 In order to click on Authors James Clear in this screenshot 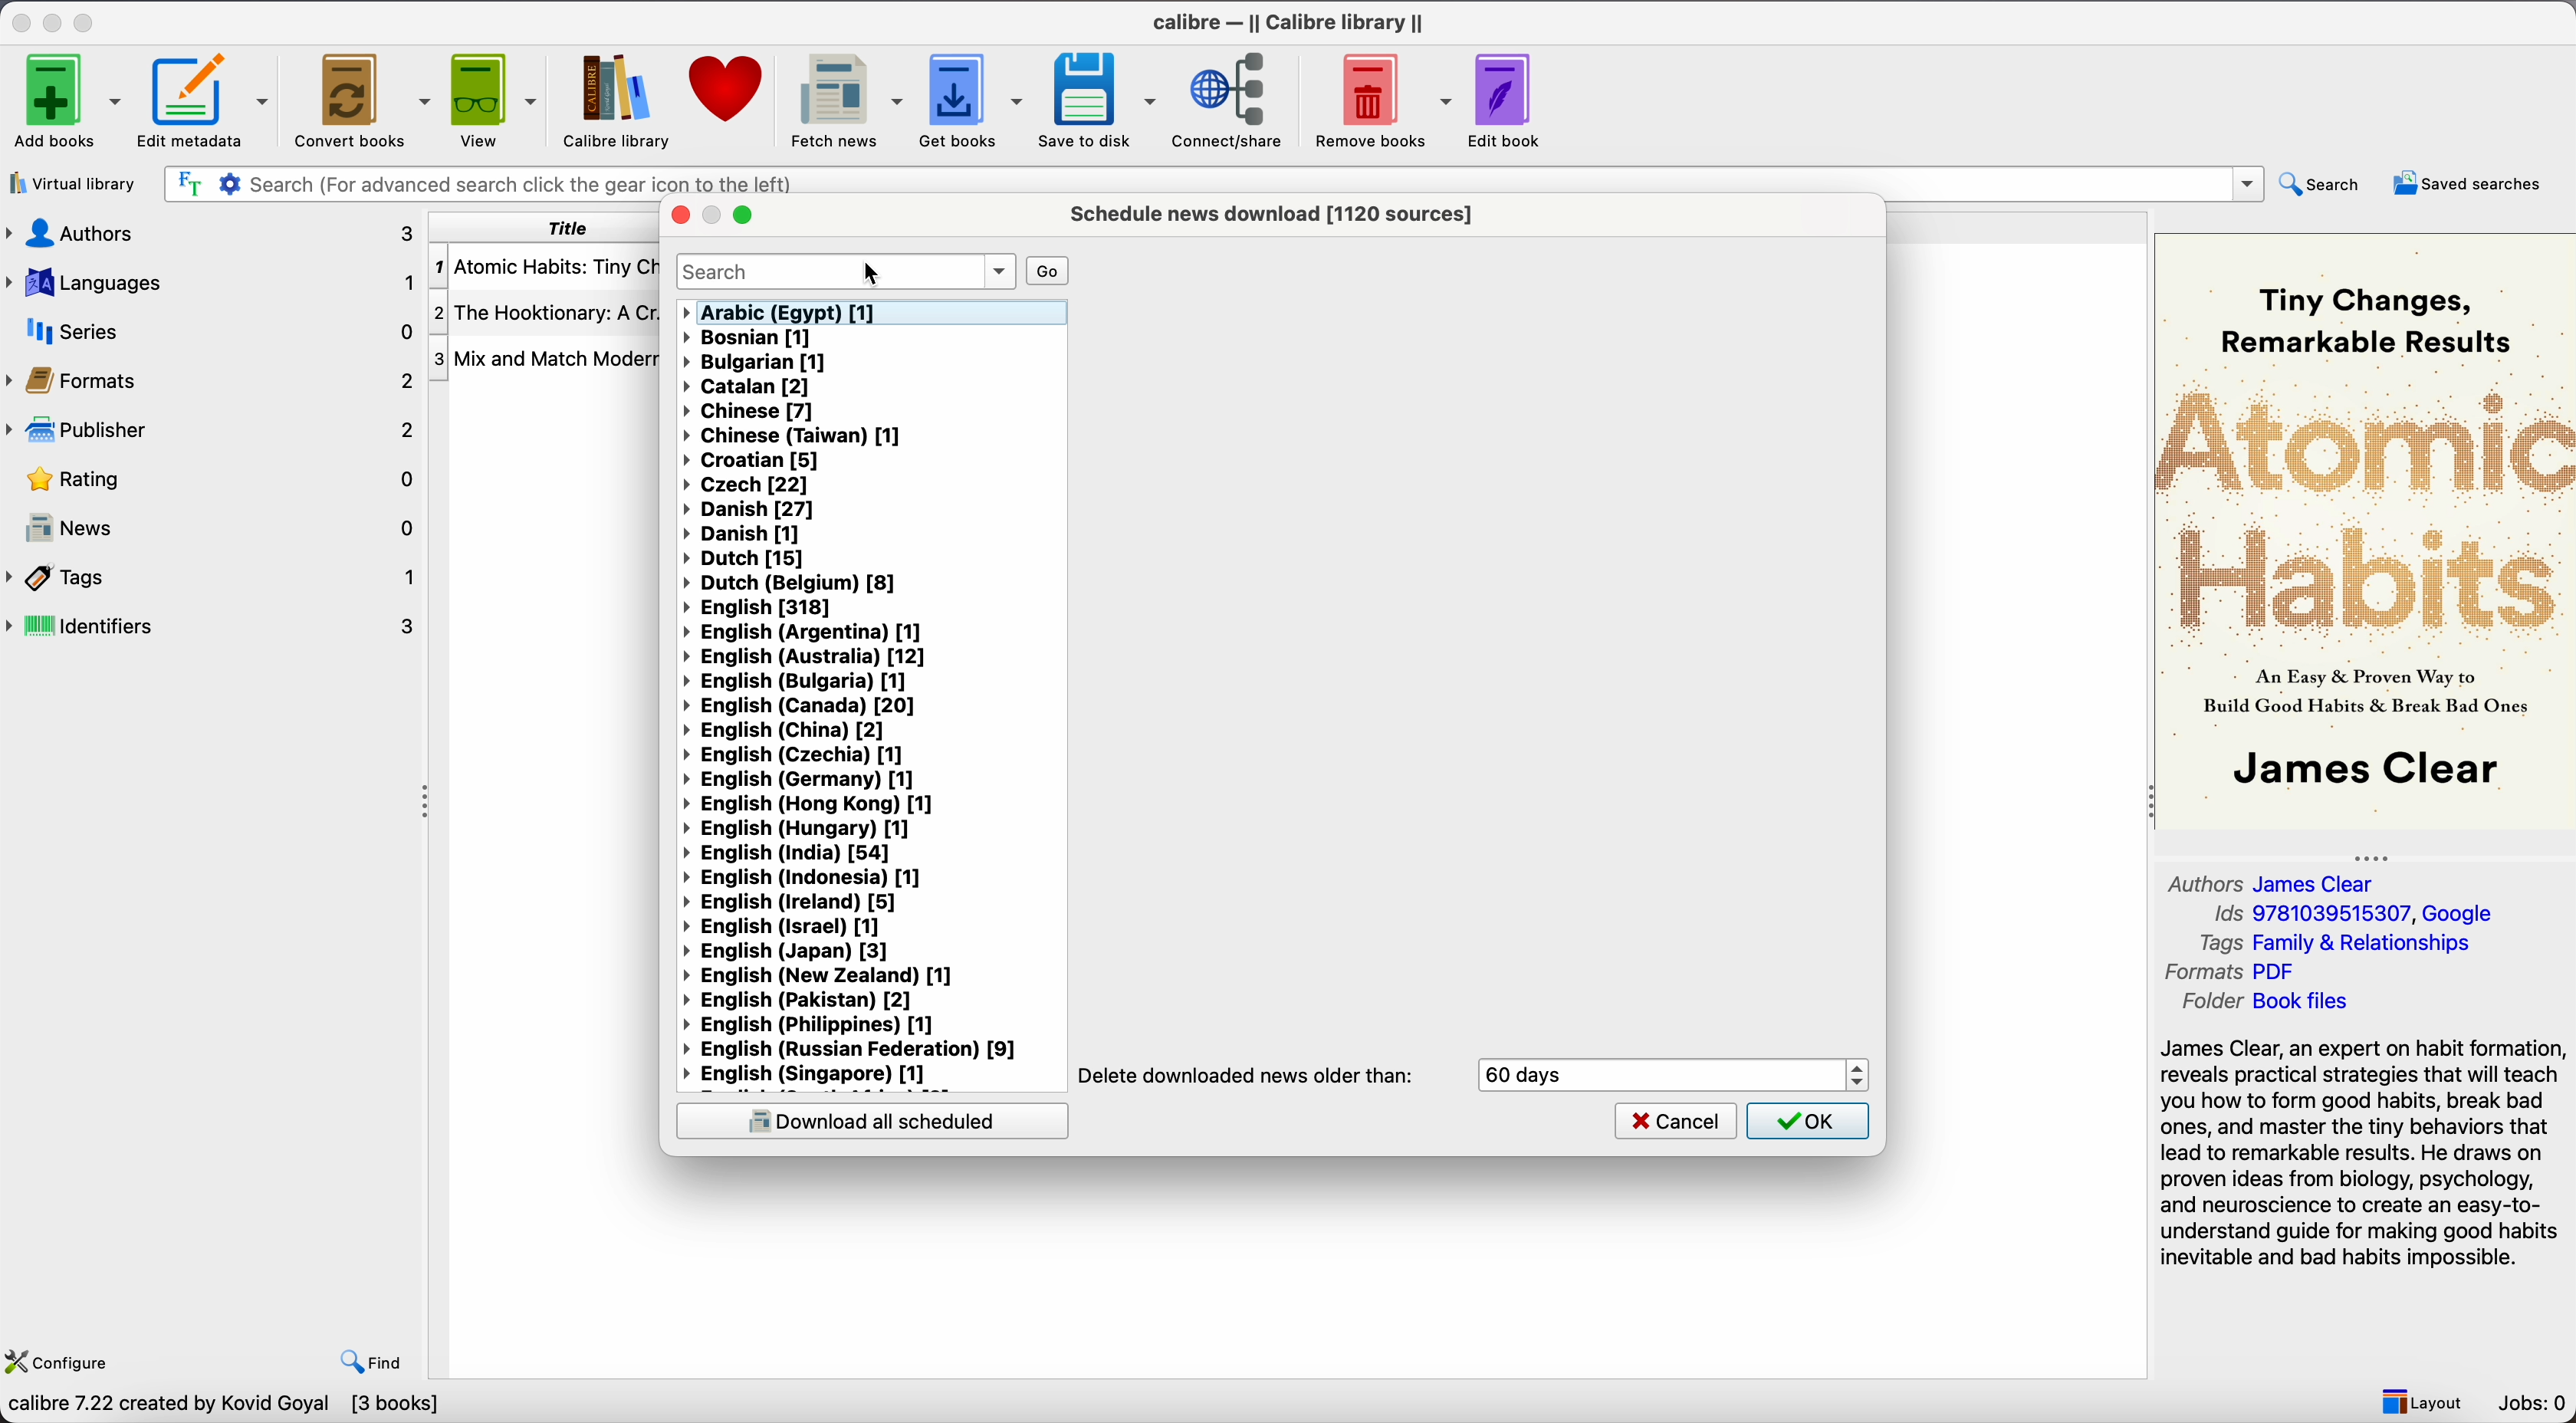, I will do `click(2275, 881)`.